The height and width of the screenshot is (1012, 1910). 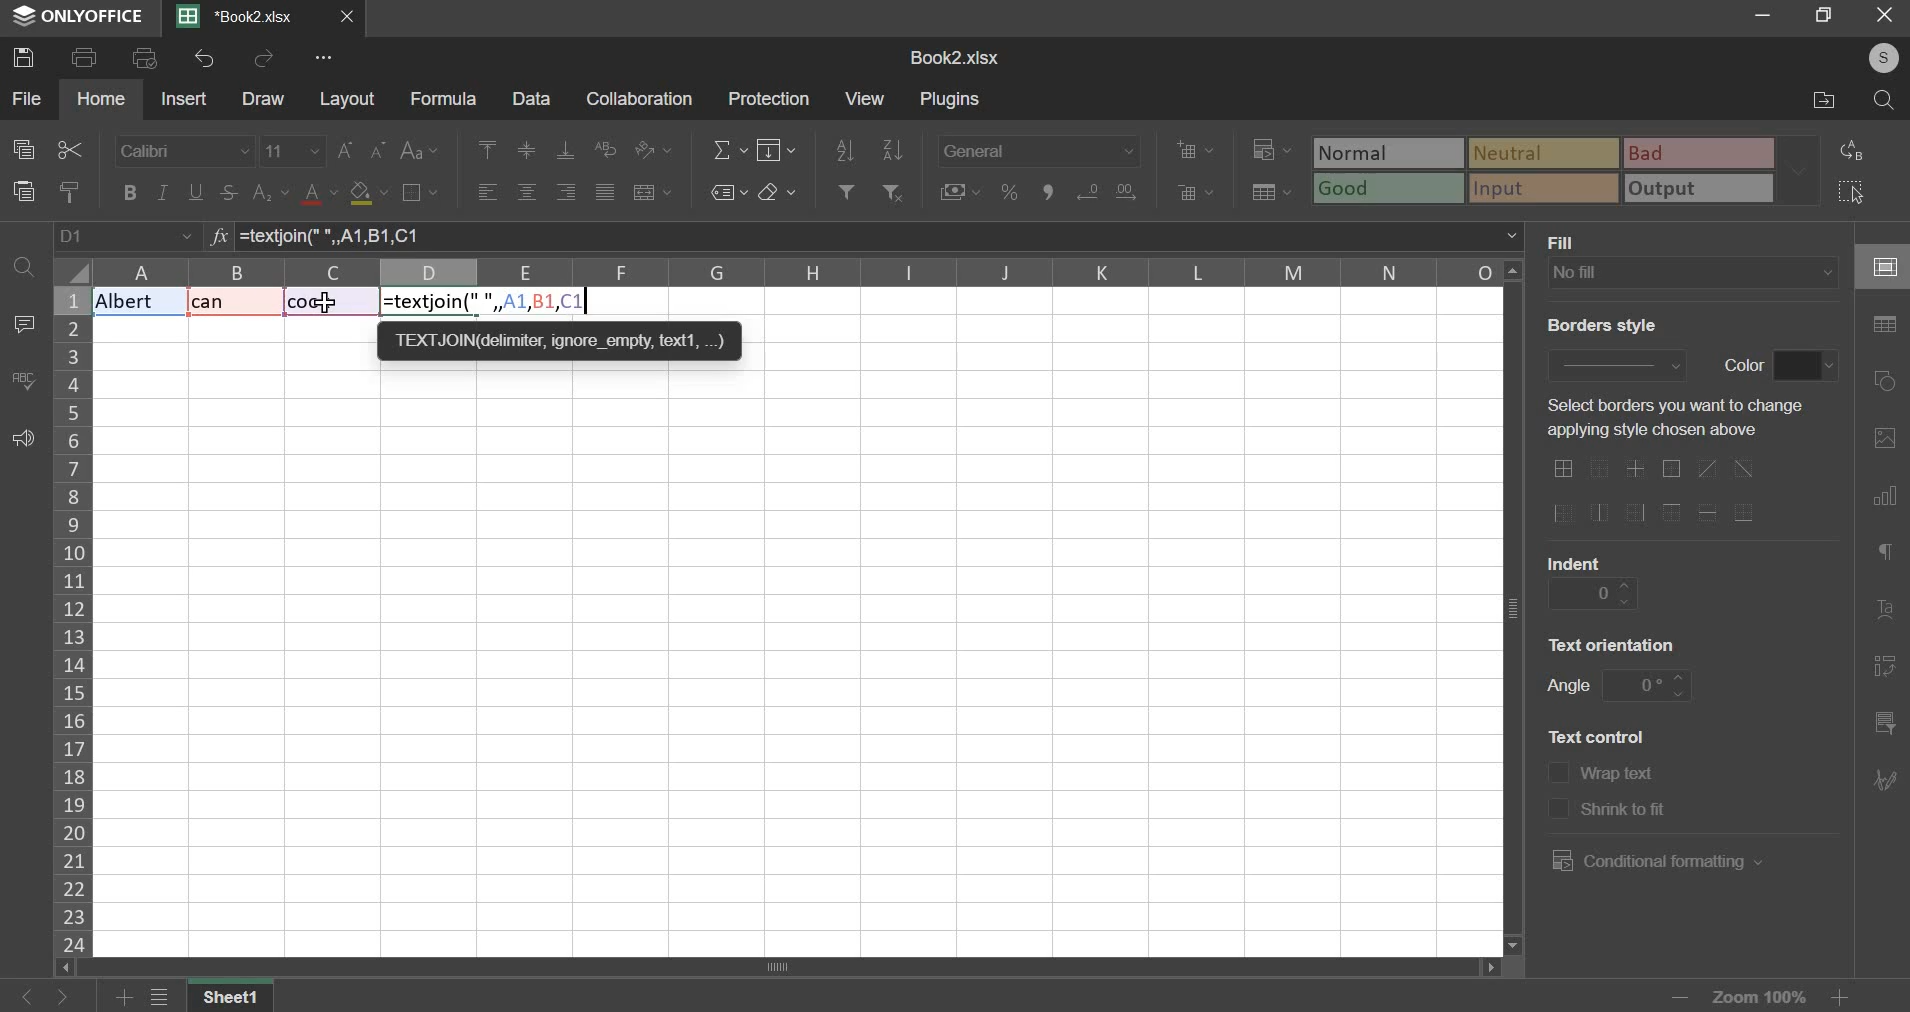 What do you see at coordinates (1693, 273) in the screenshot?
I see `fill type` at bounding box center [1693, 273].